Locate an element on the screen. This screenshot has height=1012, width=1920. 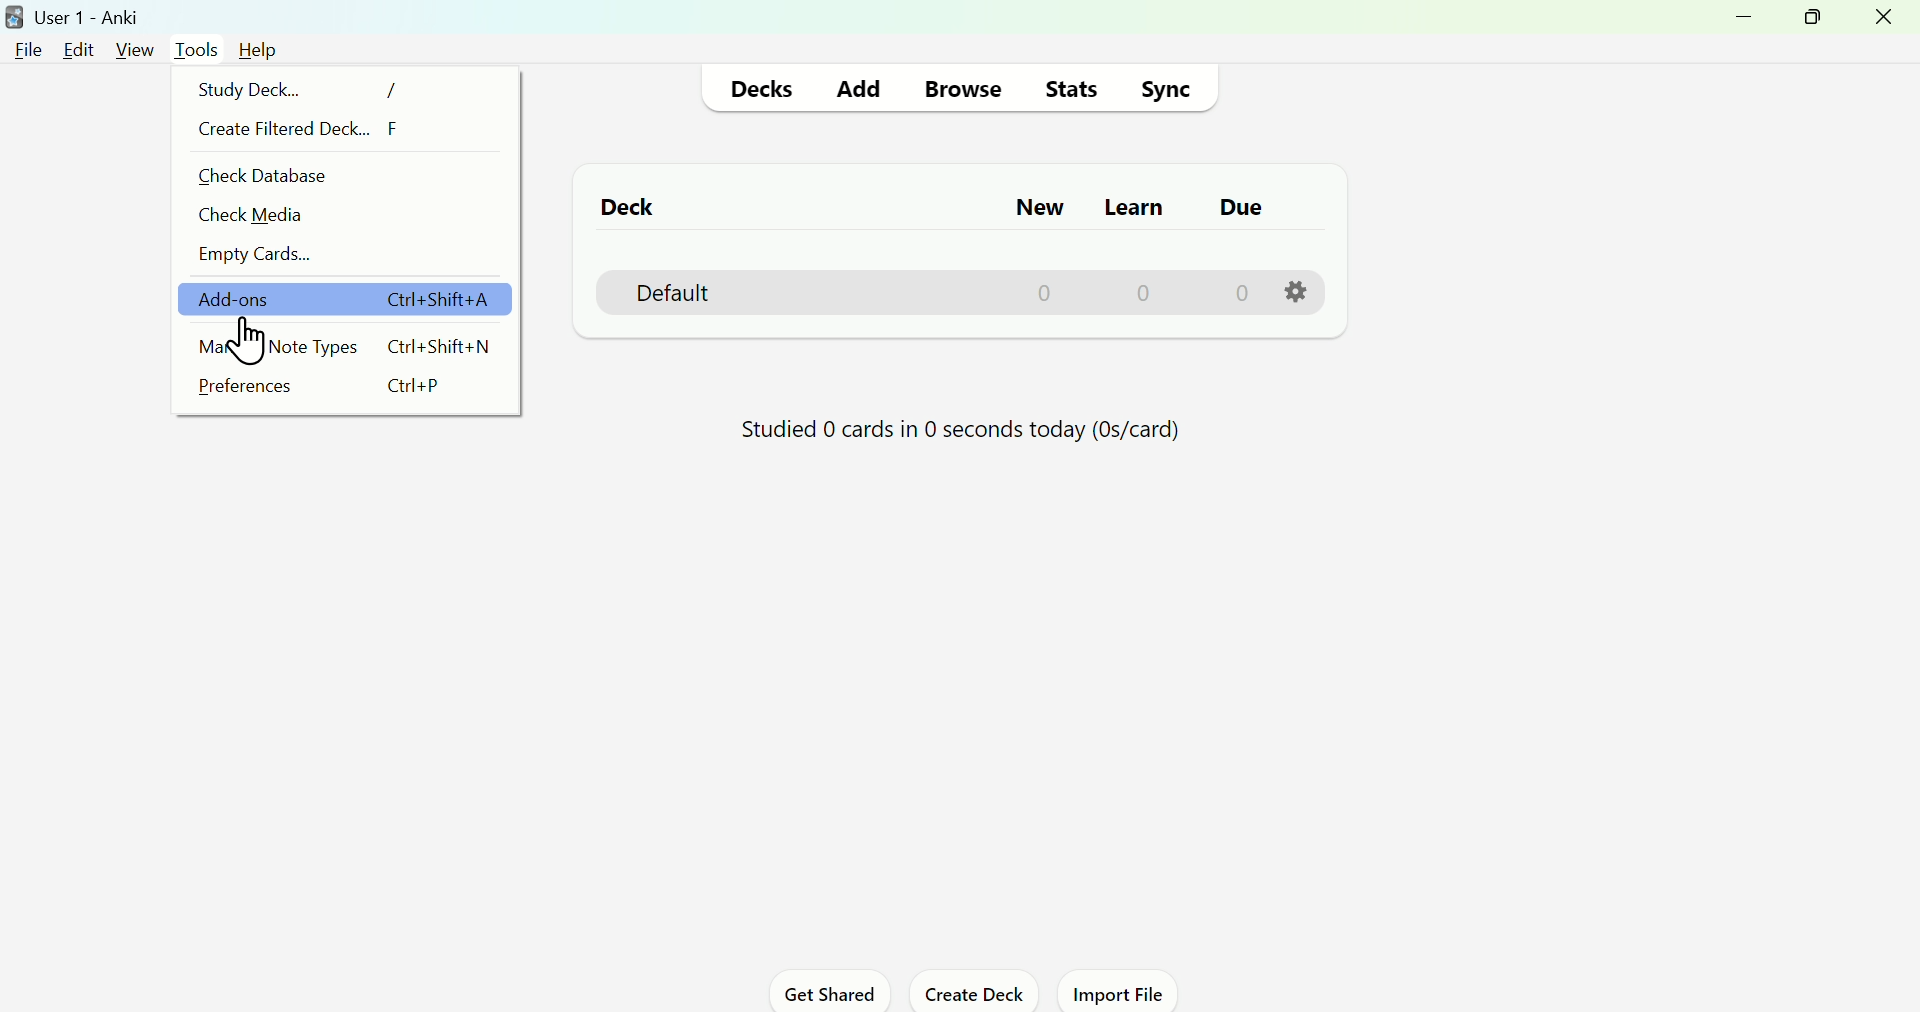
Get Shared is located at coordinates (823, 992).